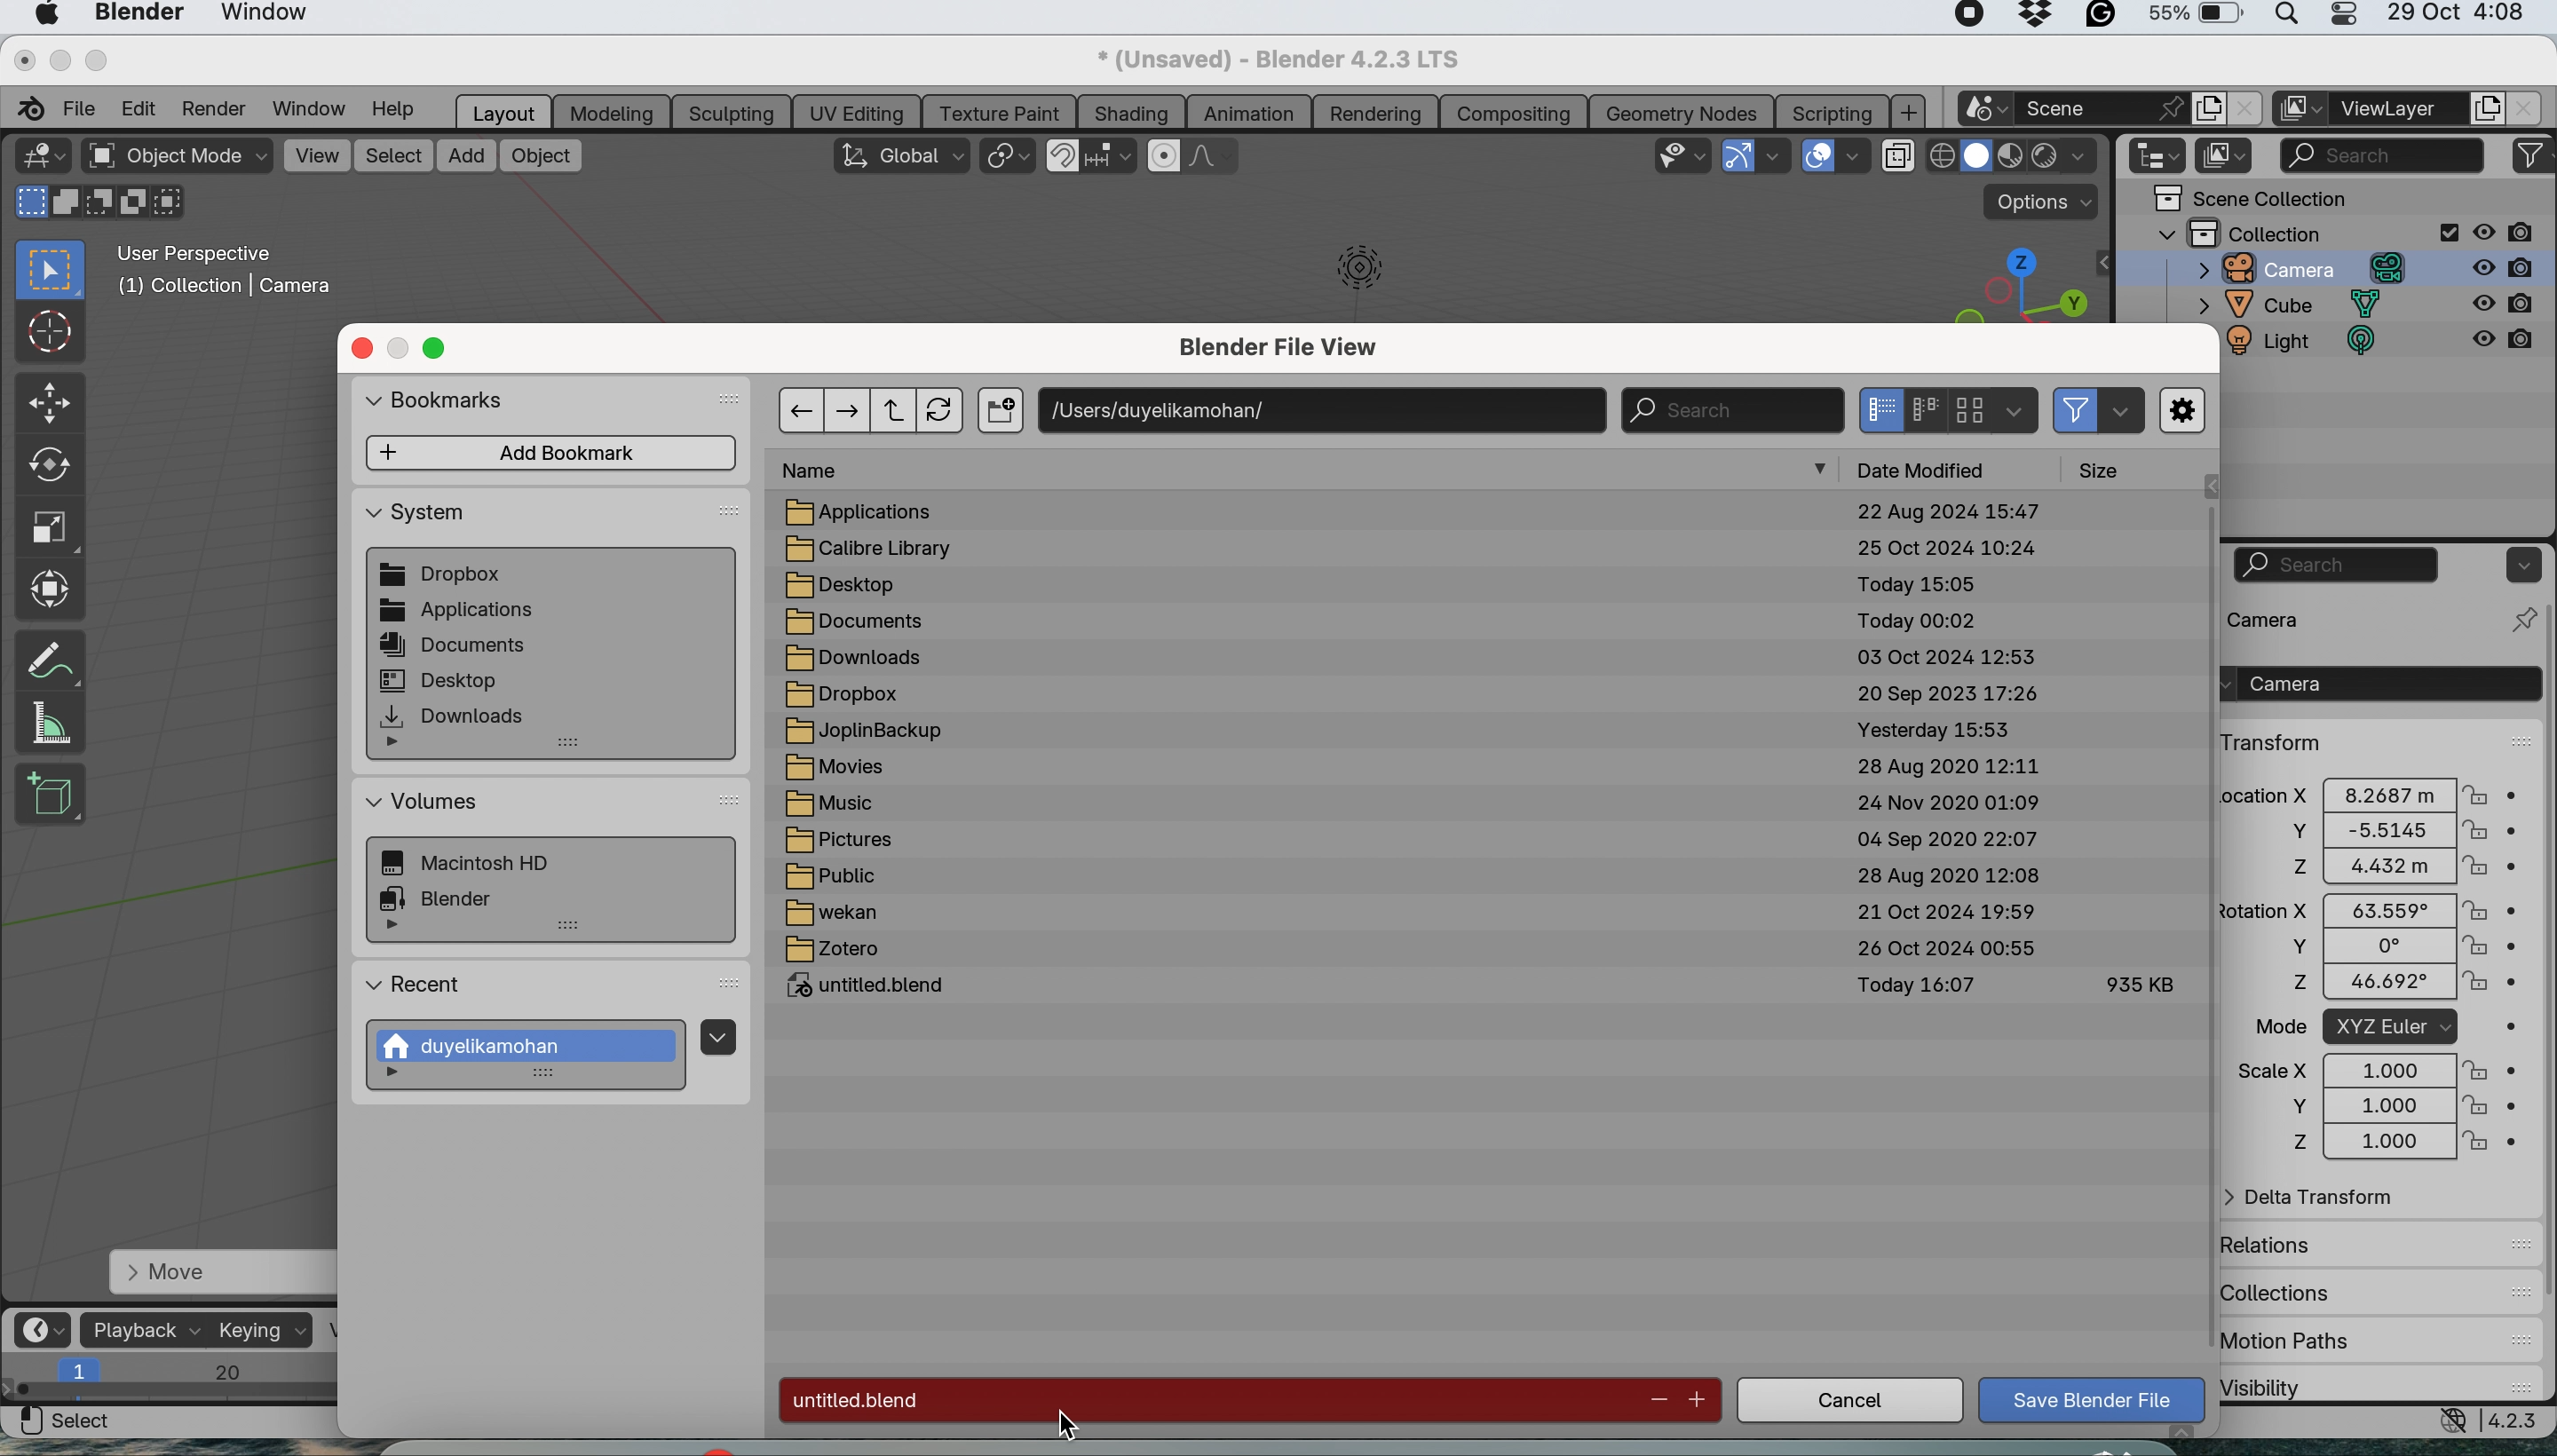 The height and width of the screenshot is (1456, 2557). What do you see at coordinates (139, 107) in the screenshot?
I see `edit` at bounding box center [139, 107].